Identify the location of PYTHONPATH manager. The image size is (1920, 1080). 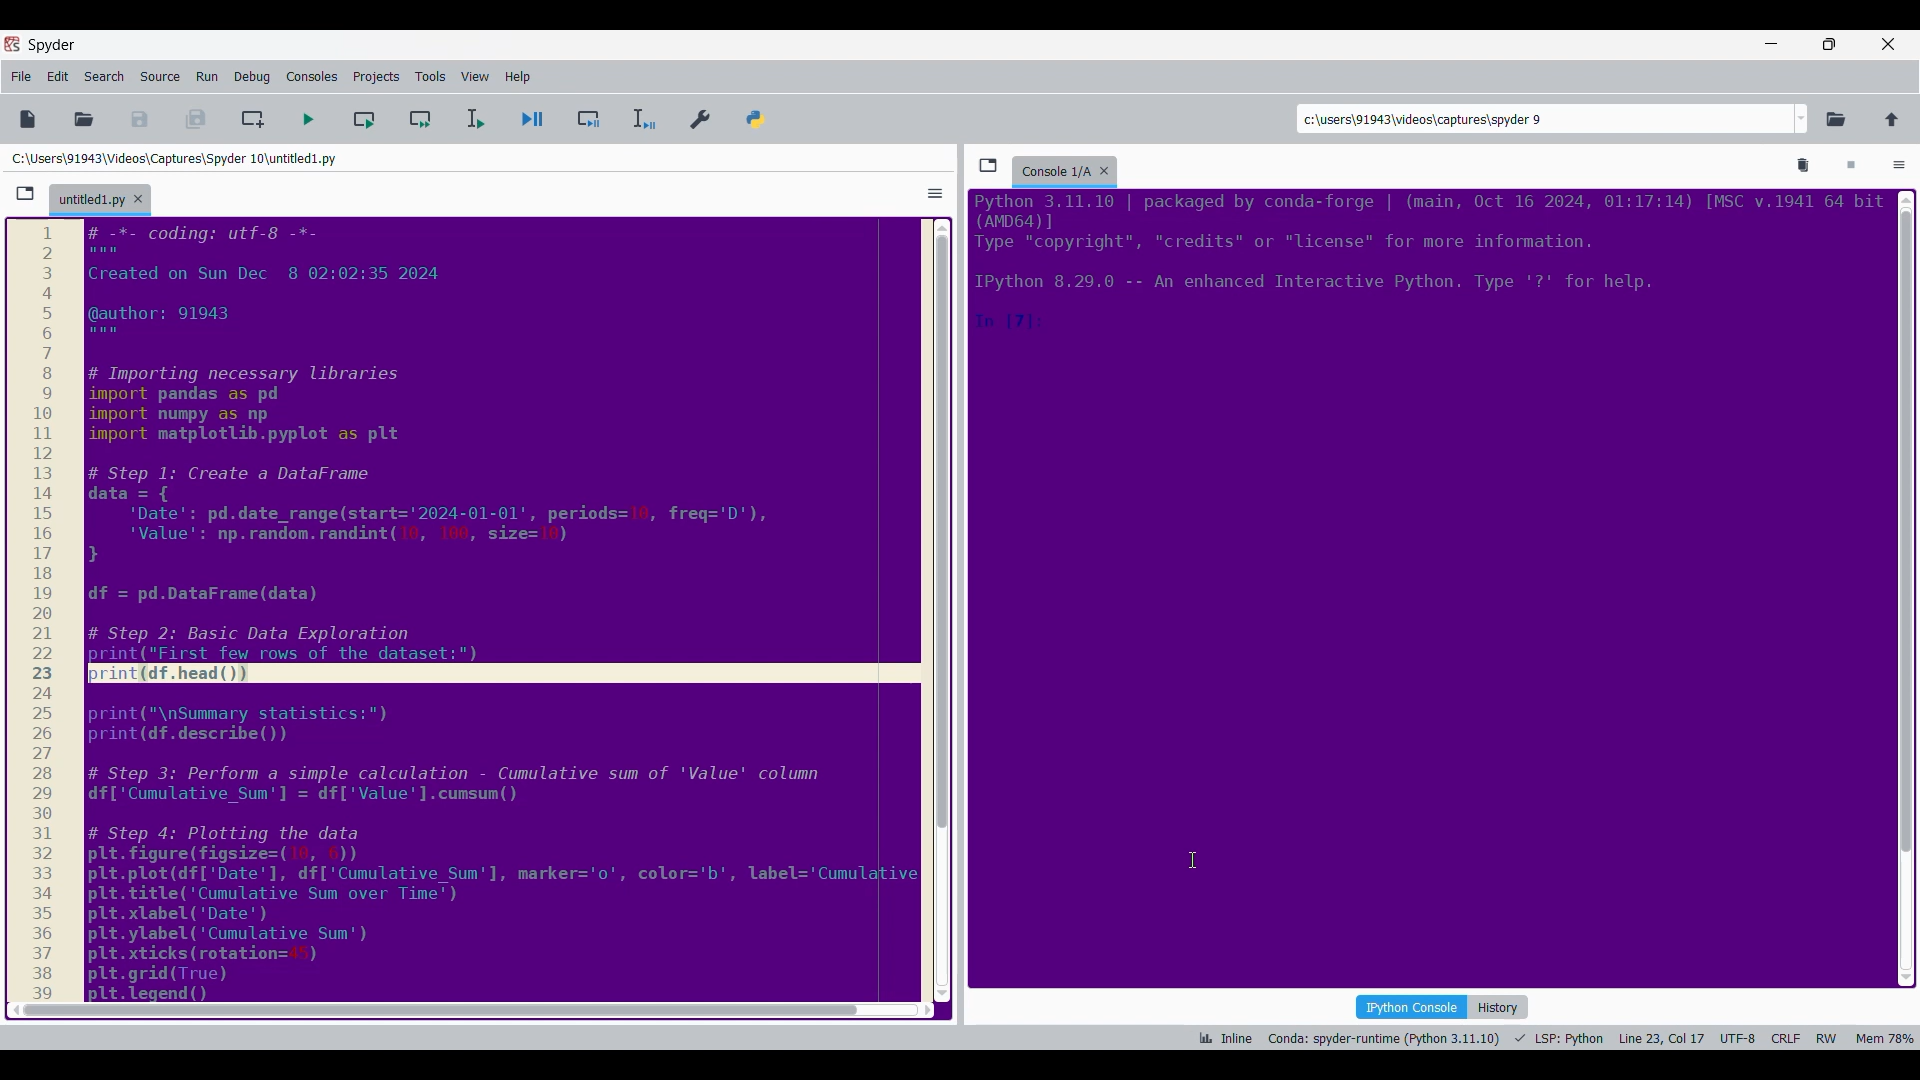
(759, 115).